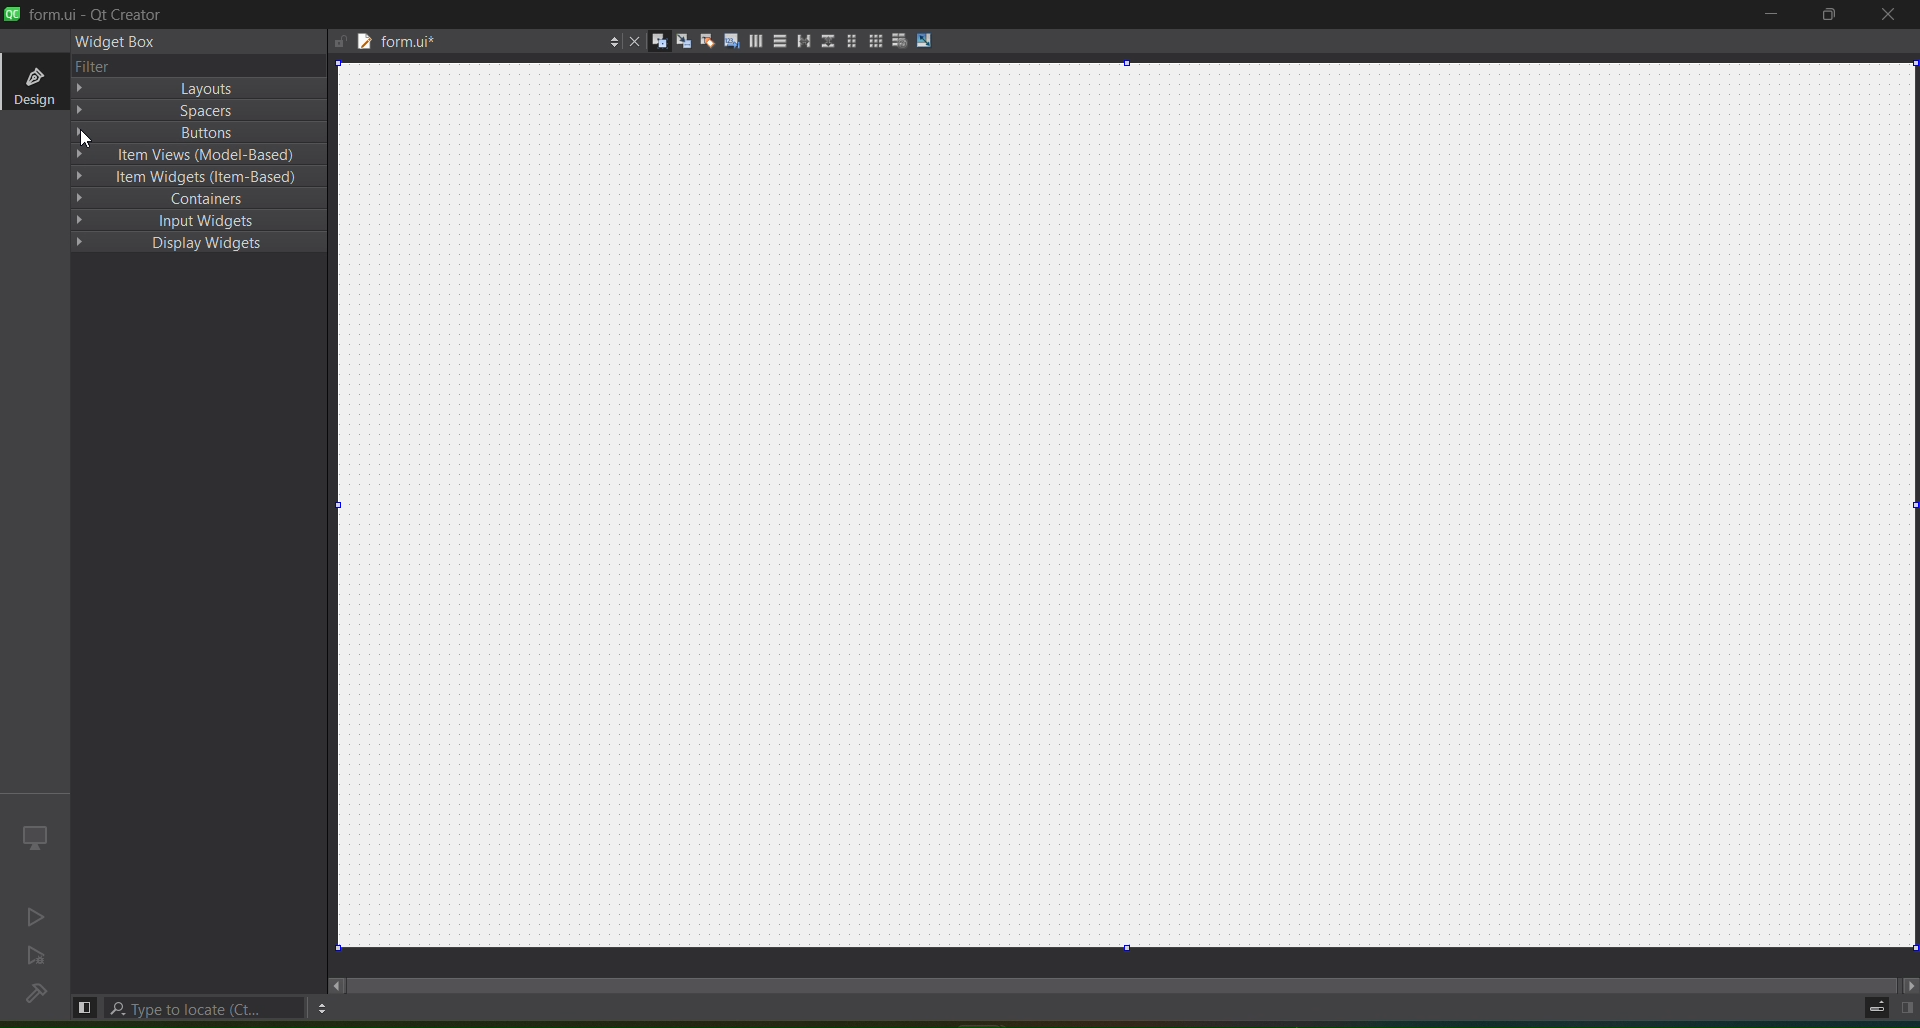 The height and width of the screenshot is (1028, 1920). Describe the element at coordinates (1873, 1009) in the screenshot. I see `progress details` at that location.